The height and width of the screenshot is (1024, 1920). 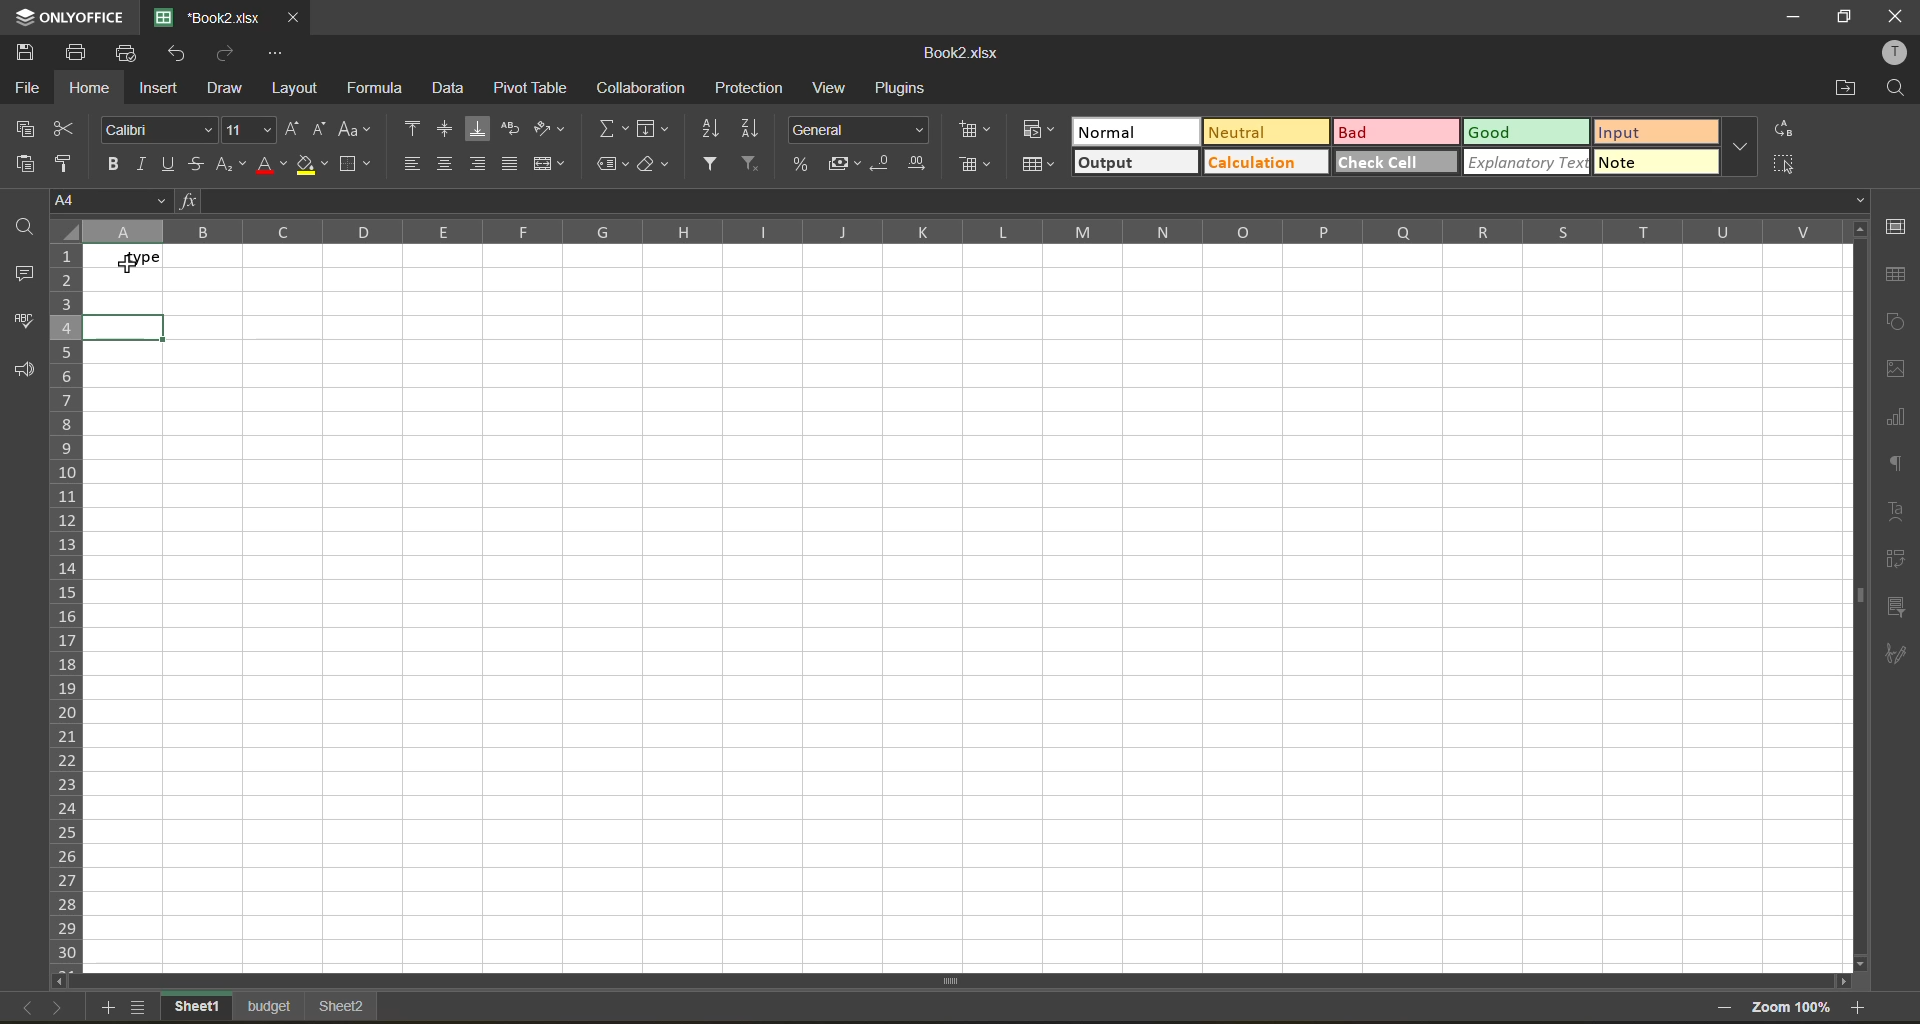 I want to click on more options, so click(x=1741, y=146).